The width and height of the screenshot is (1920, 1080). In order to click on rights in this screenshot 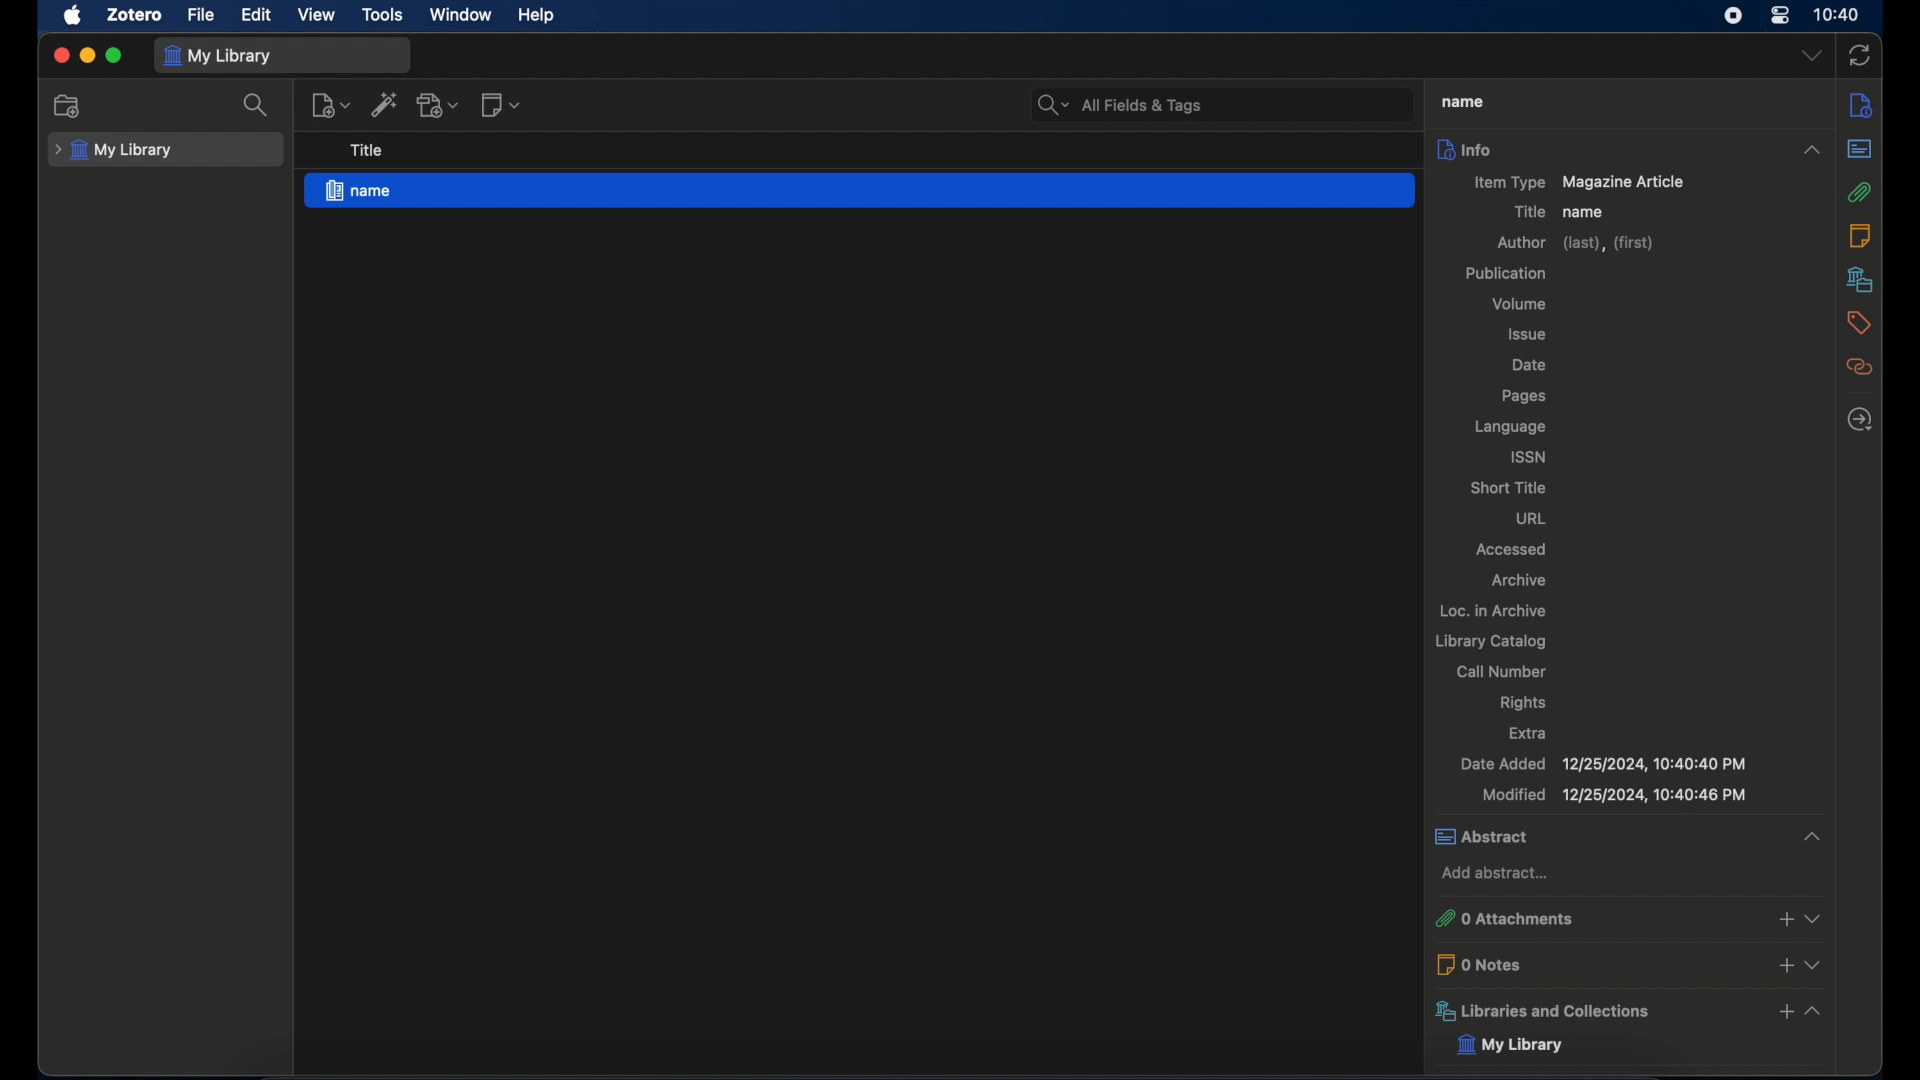, I will do `click(1525, 704)`.